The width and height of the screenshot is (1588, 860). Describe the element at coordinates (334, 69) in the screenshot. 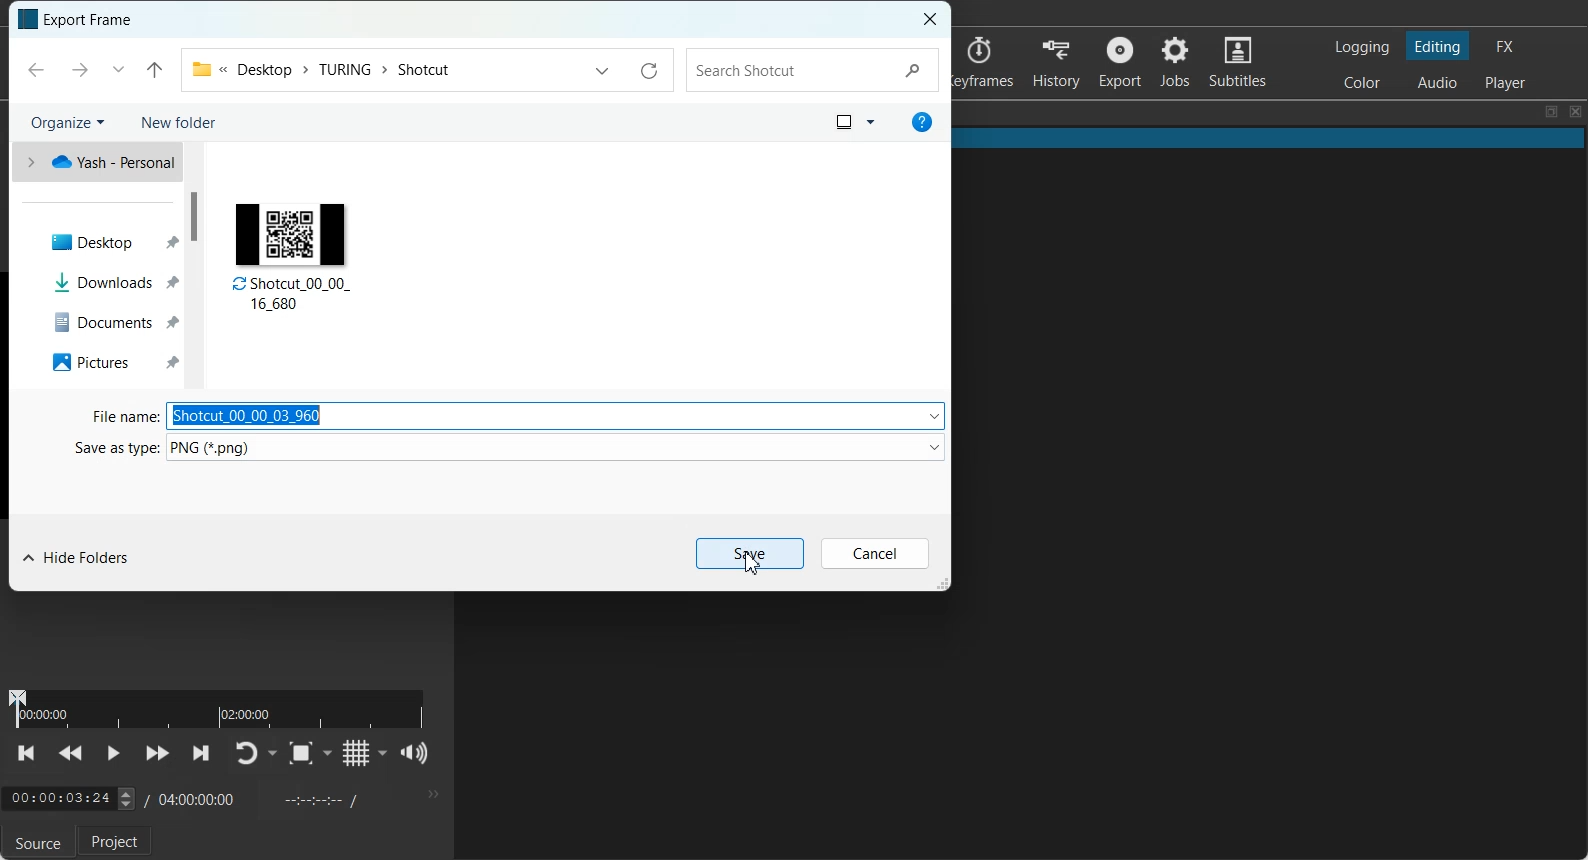

I see `path` at that location.